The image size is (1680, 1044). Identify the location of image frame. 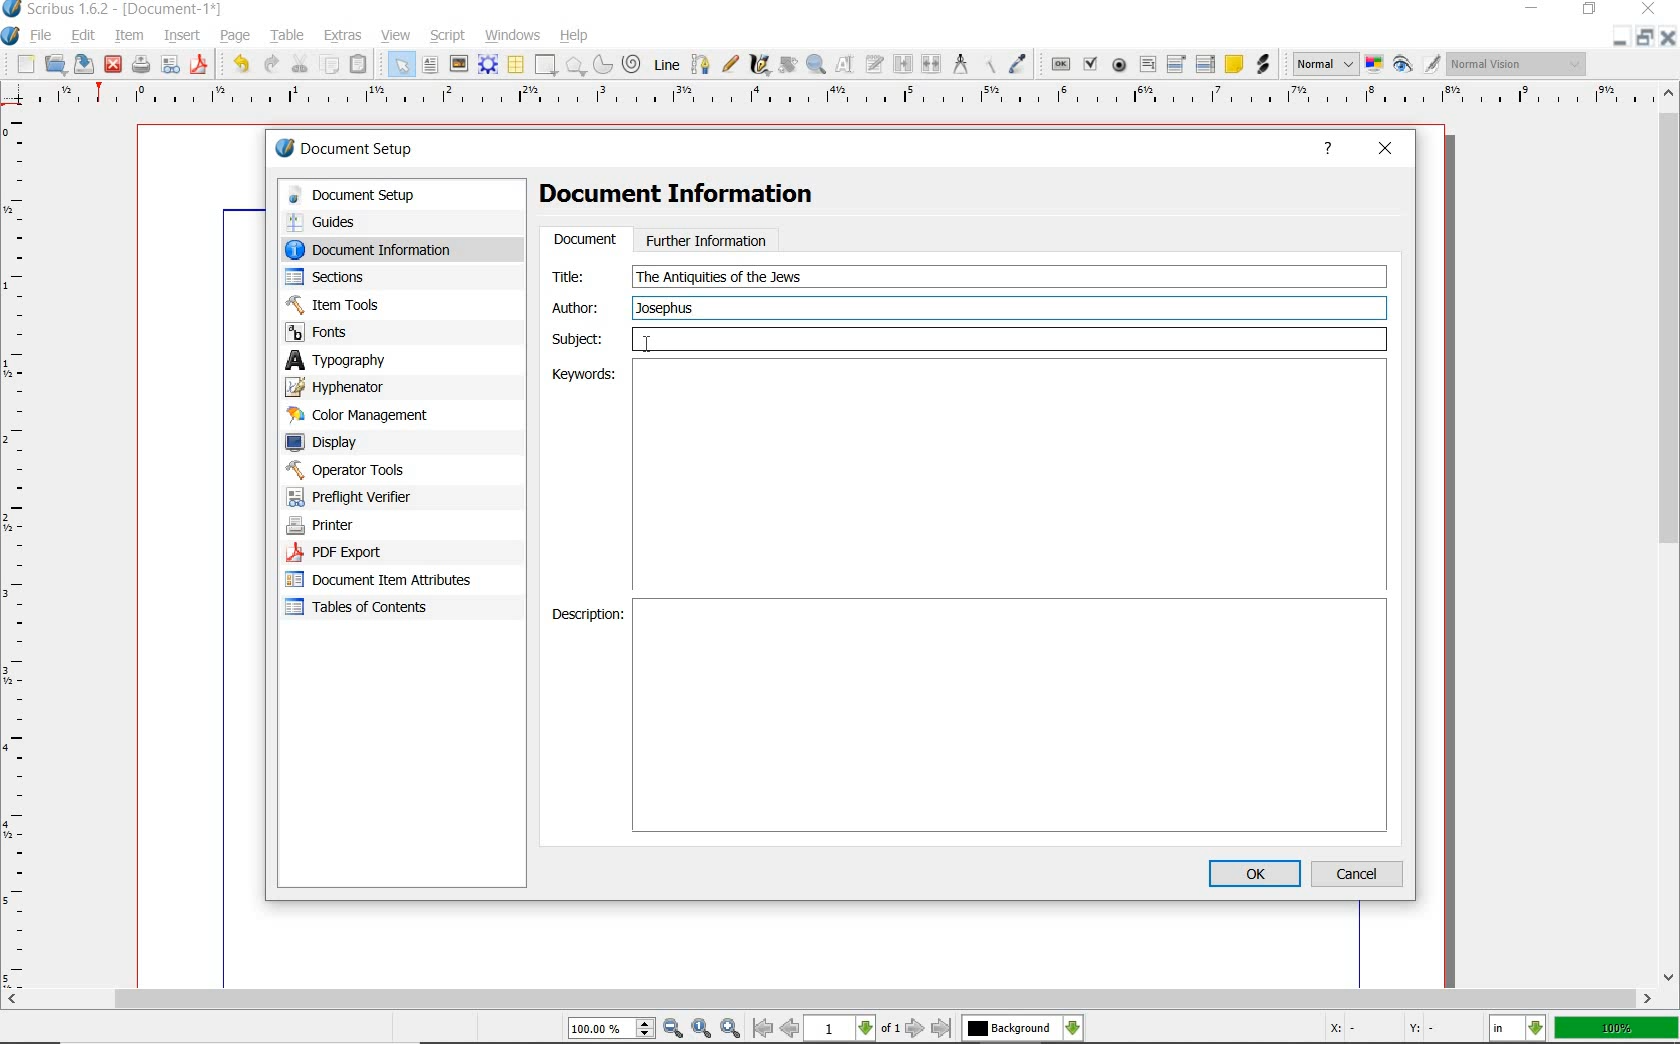
(459, 63).